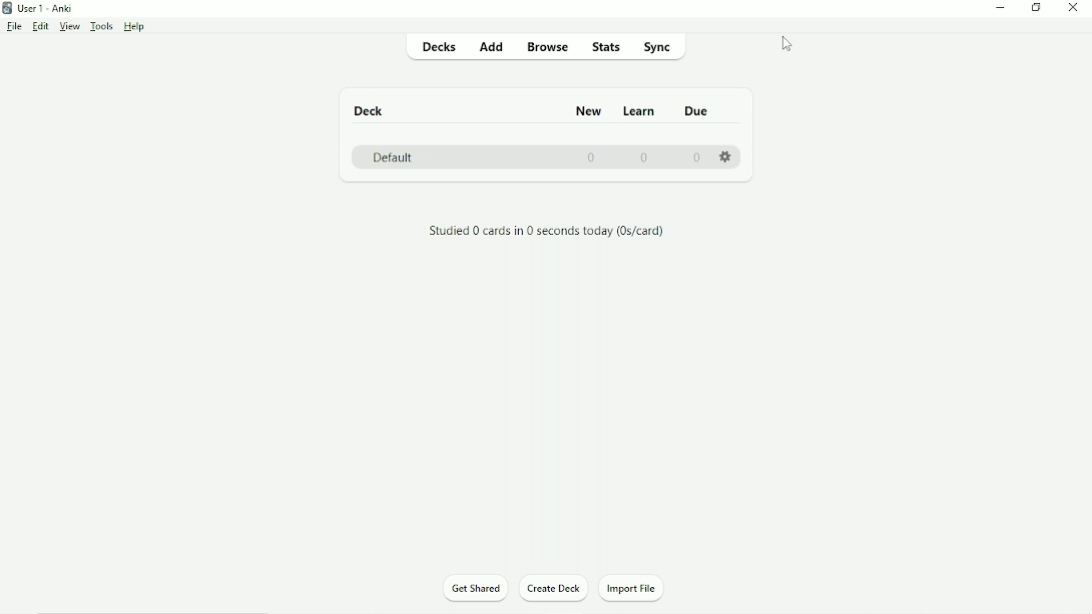  I want to click on Browse, so click(549, 46).